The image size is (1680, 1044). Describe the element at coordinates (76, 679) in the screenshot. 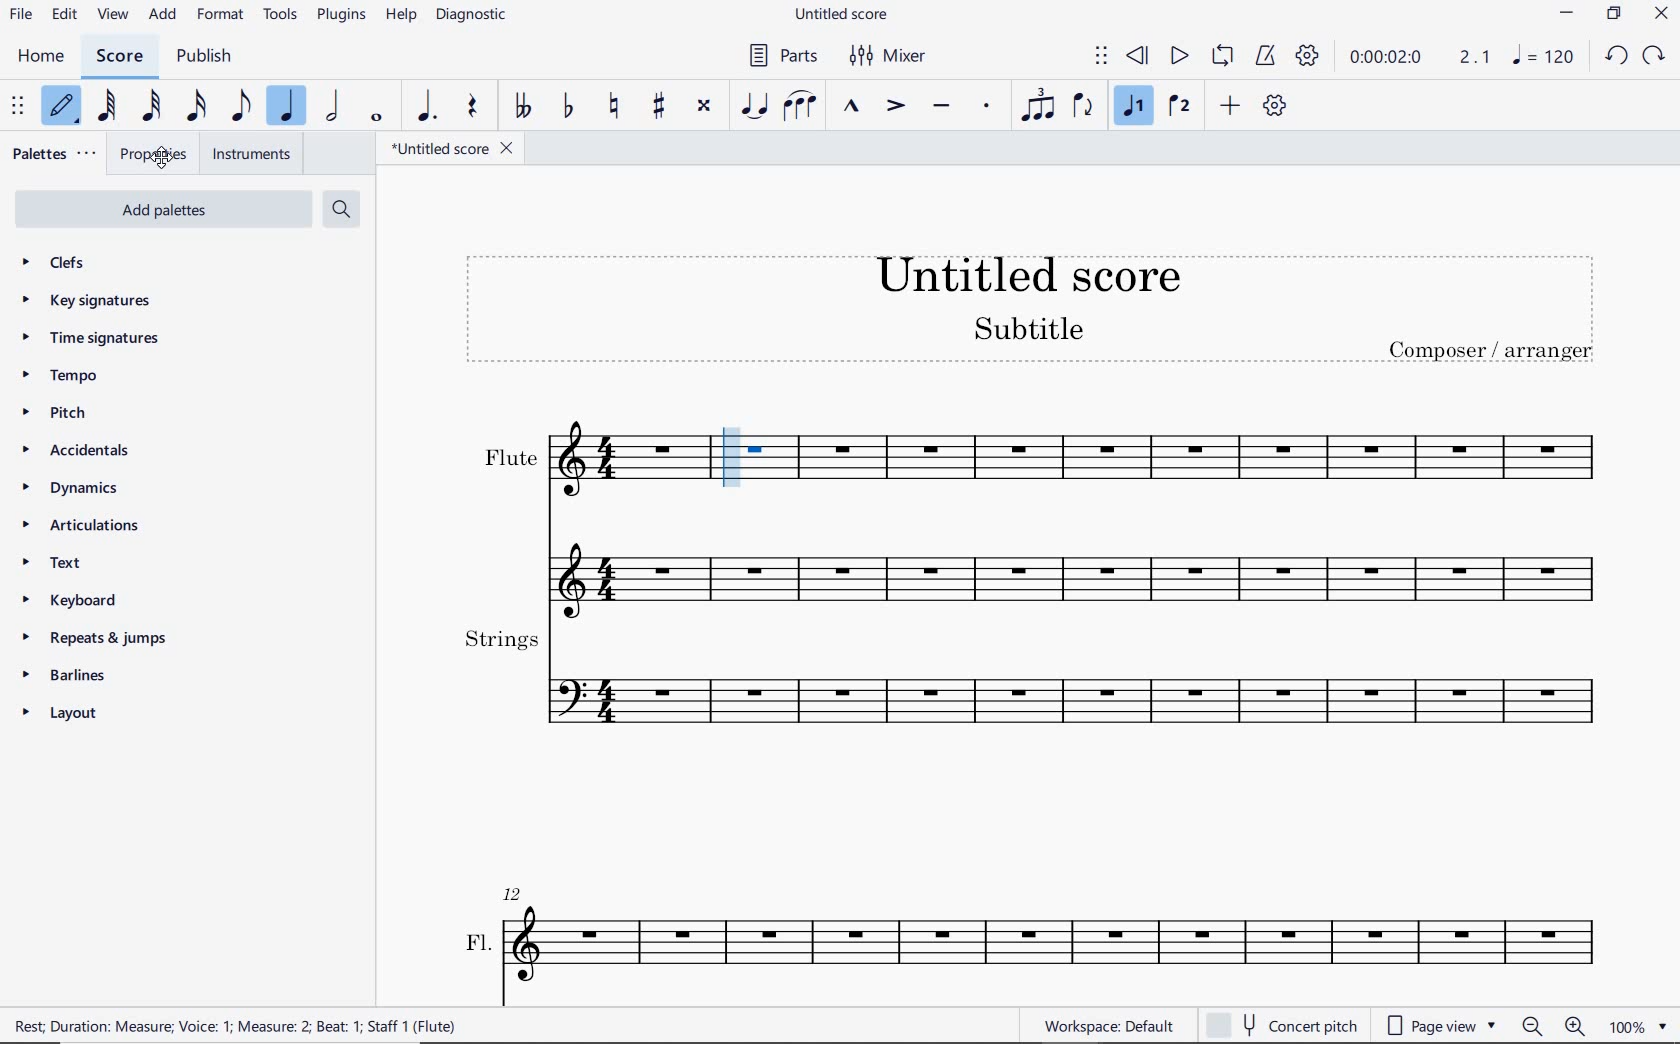

I see `barlines` at that location.